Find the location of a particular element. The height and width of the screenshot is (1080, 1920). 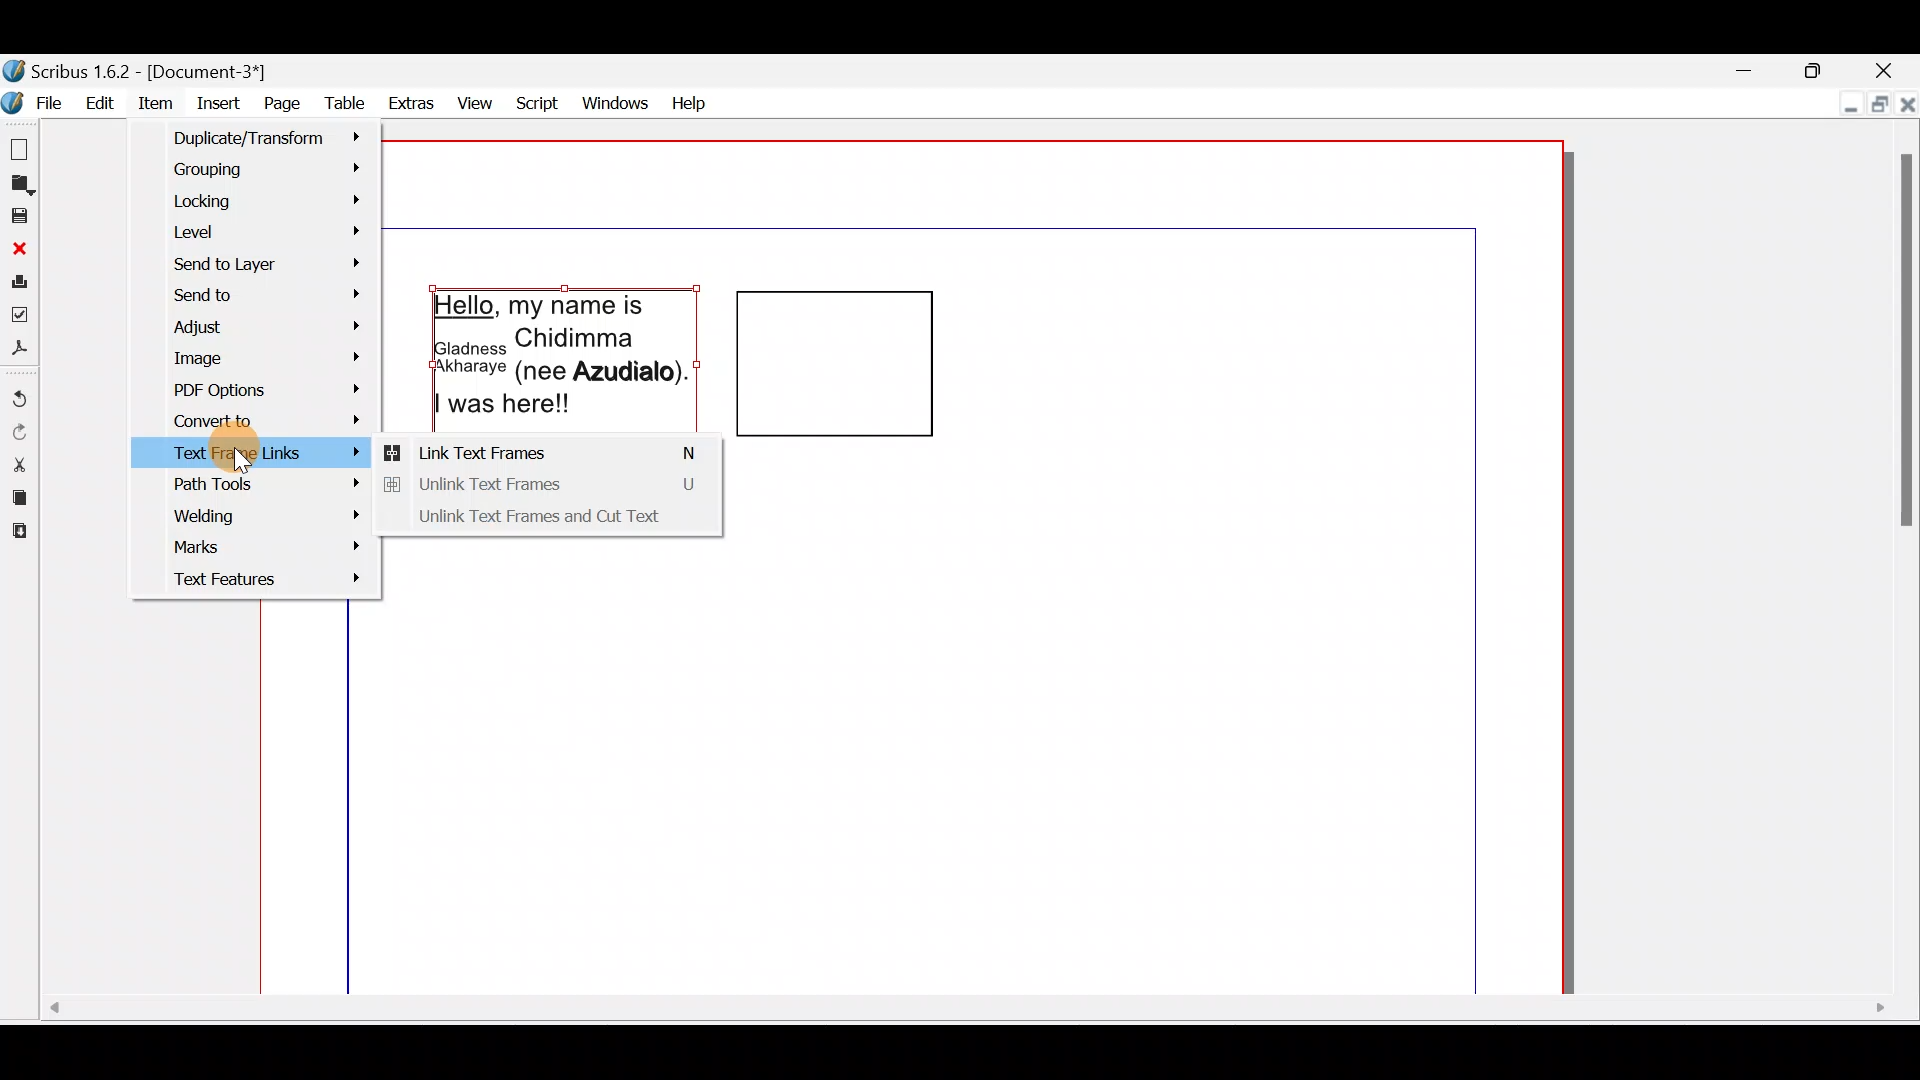

Locking is located at coordinates (268, 204).